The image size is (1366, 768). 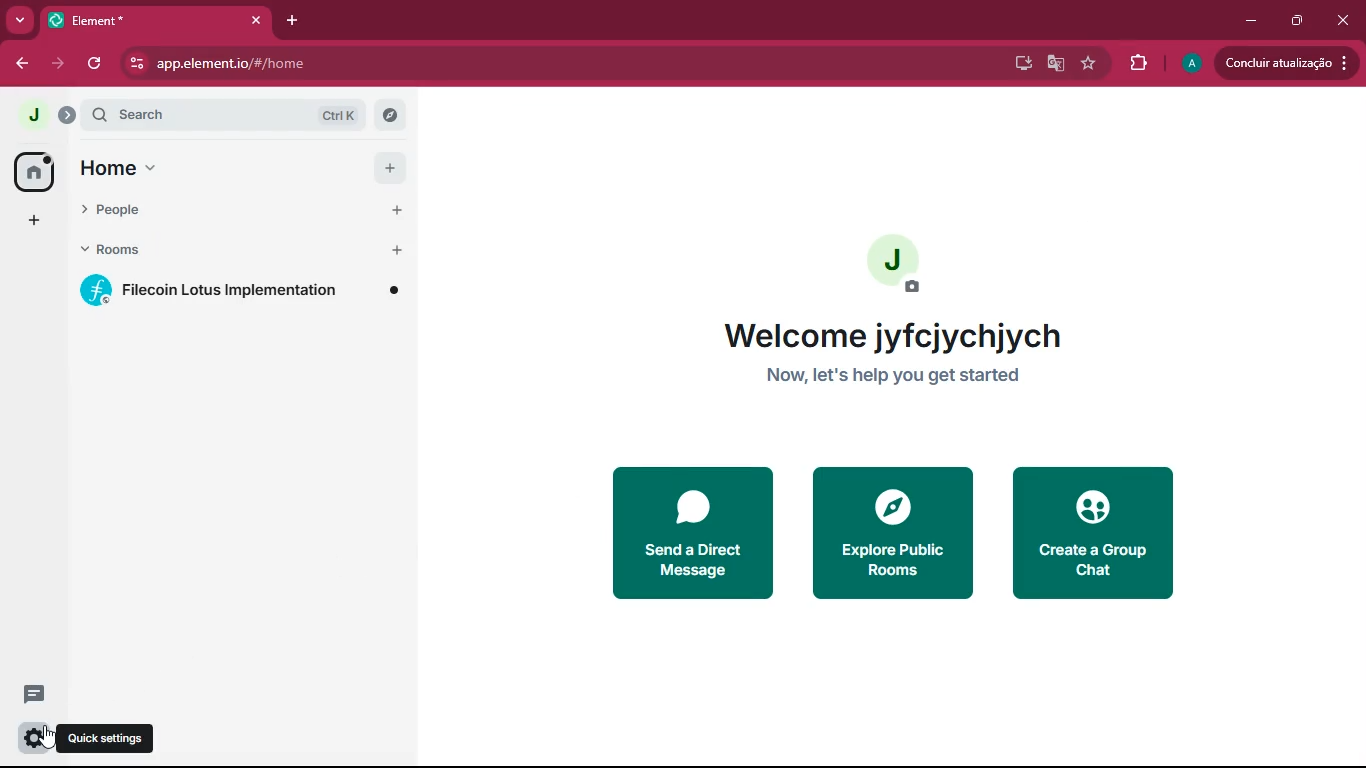 I want to click on minimize, so click(x=1251, y=21).